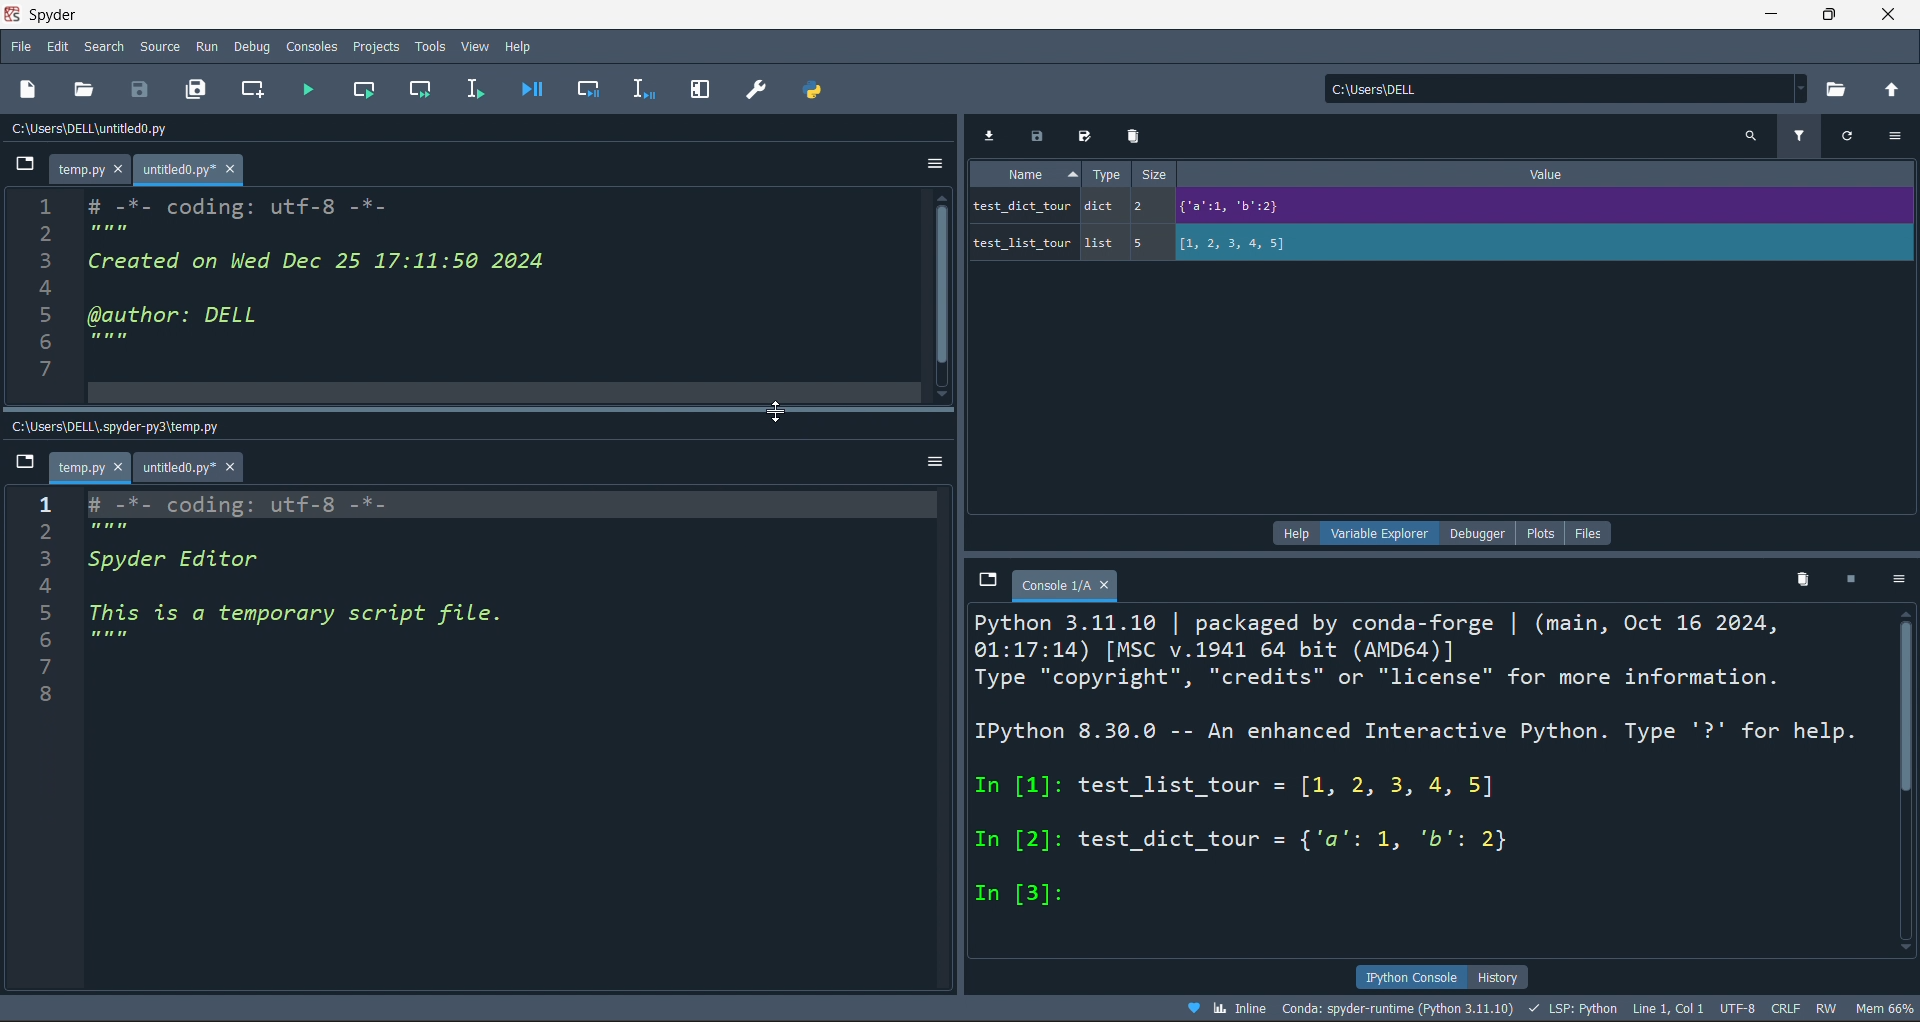 This screenshot has height=1022, width=1920. What do you see at coordinates (422, 91) in the screenshot?
I see `run cell and move` at bounding box center [422, 91].